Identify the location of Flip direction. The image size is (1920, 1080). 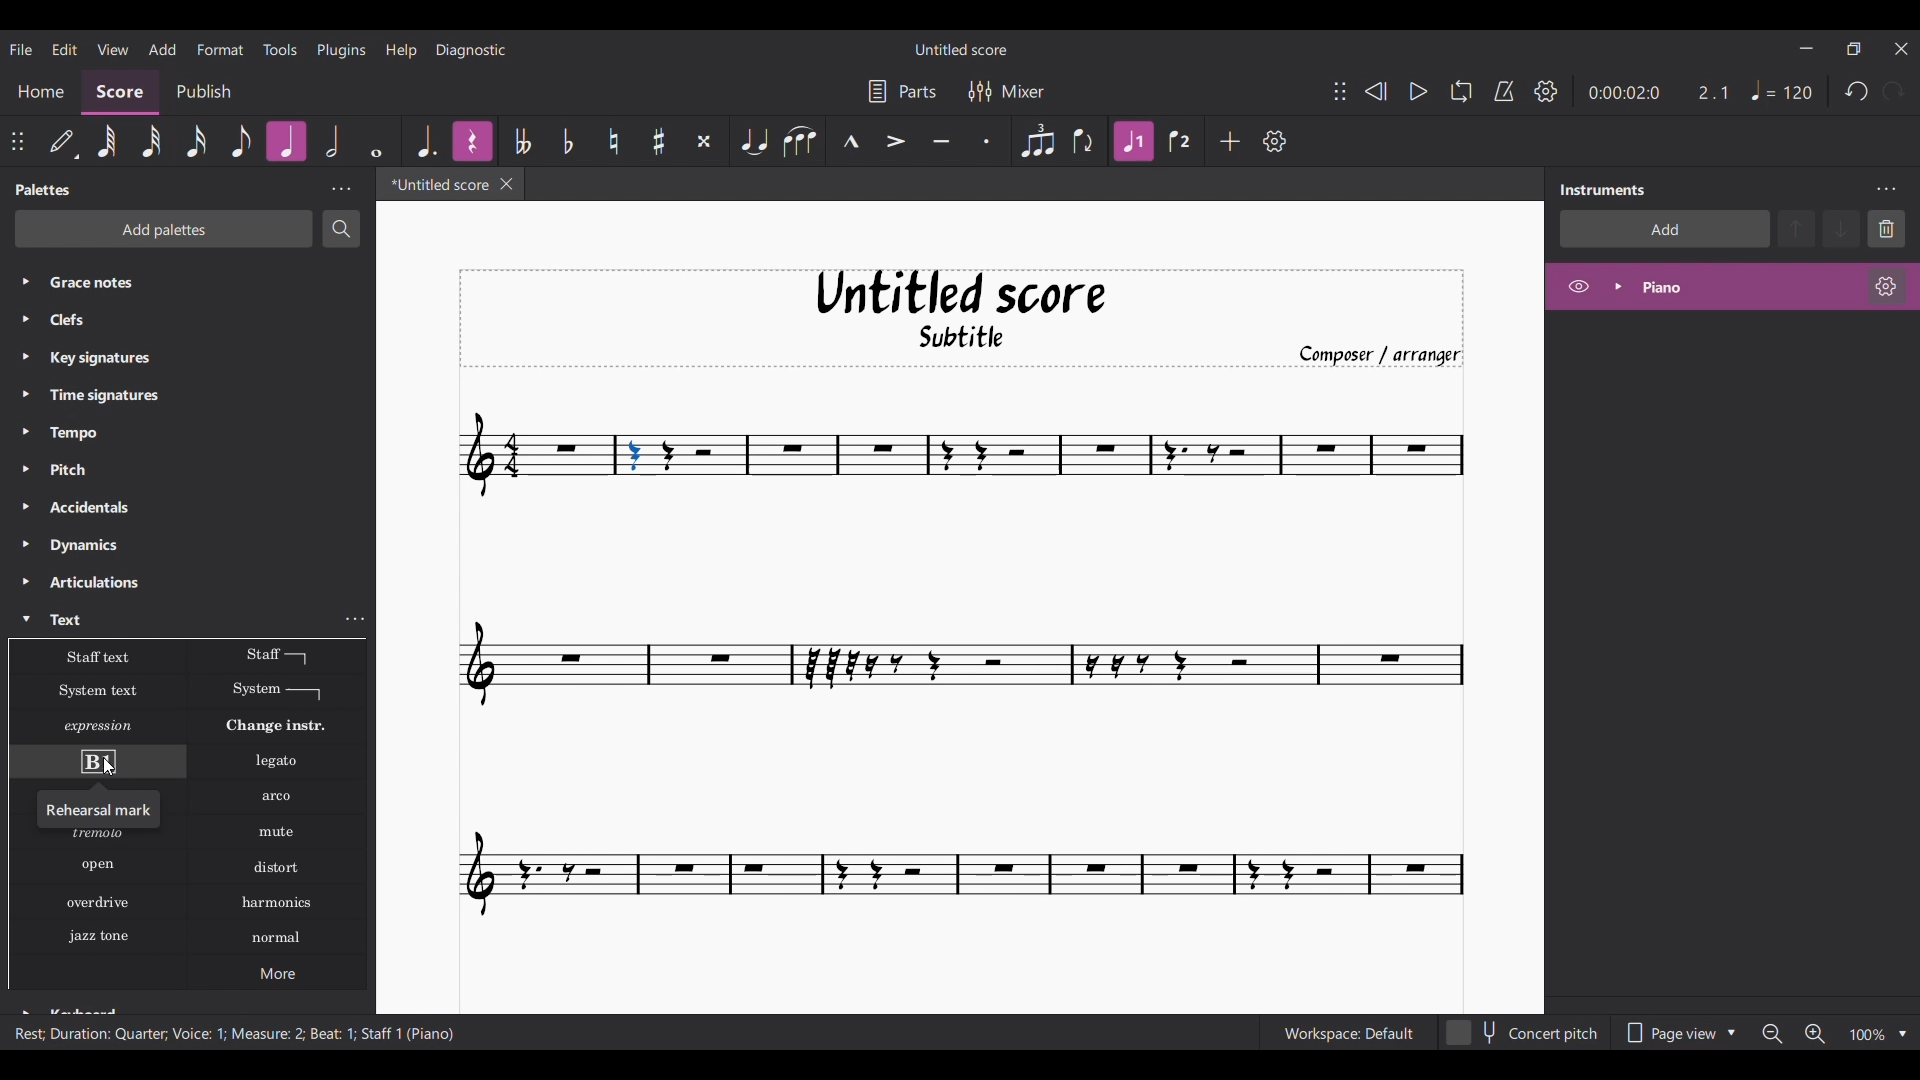
(1083, 141).